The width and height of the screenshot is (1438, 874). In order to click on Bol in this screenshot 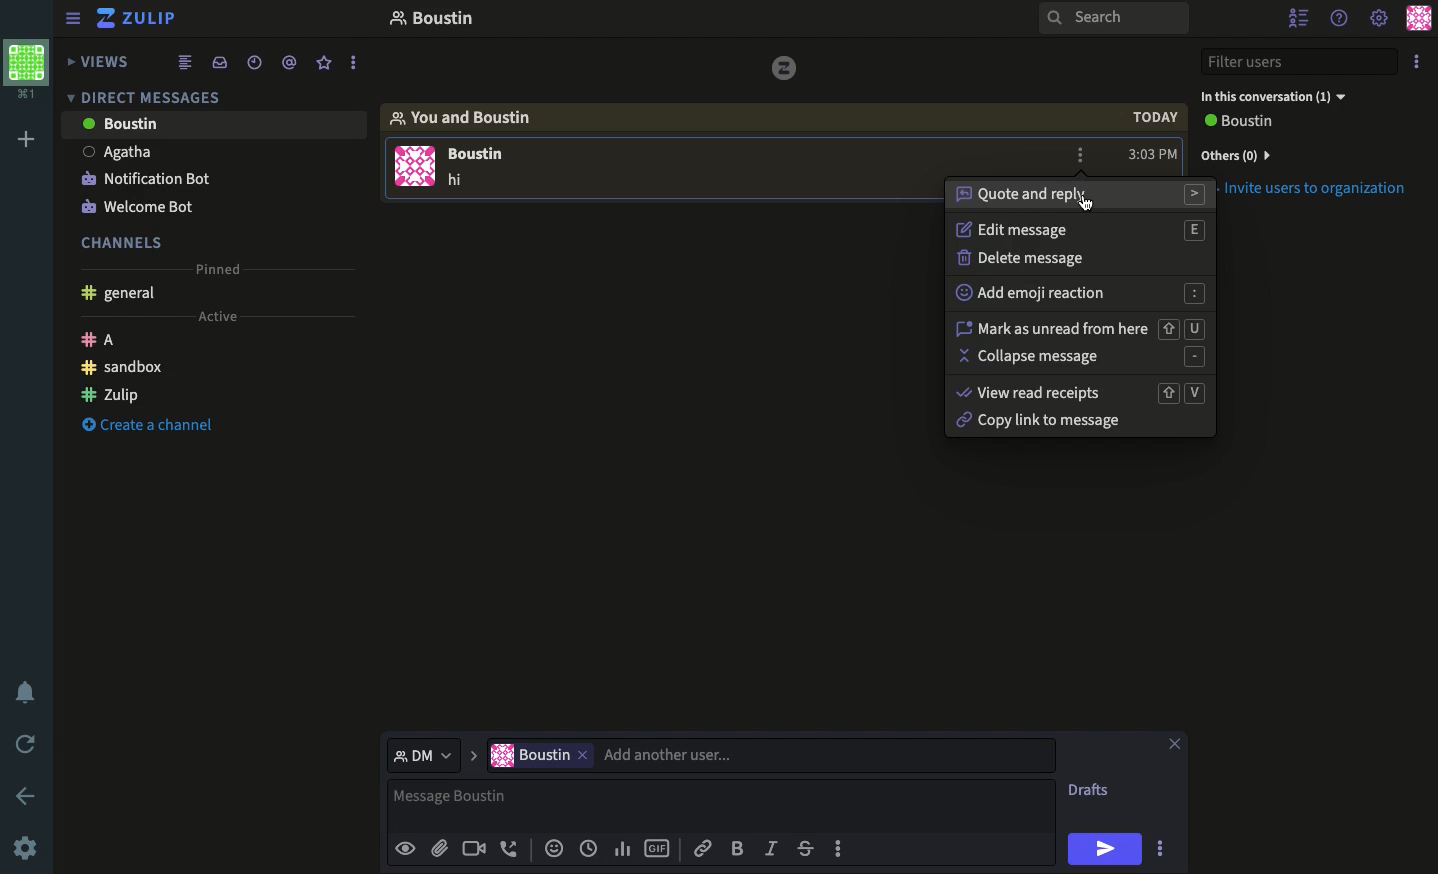, I will do `click(741, 849)`.